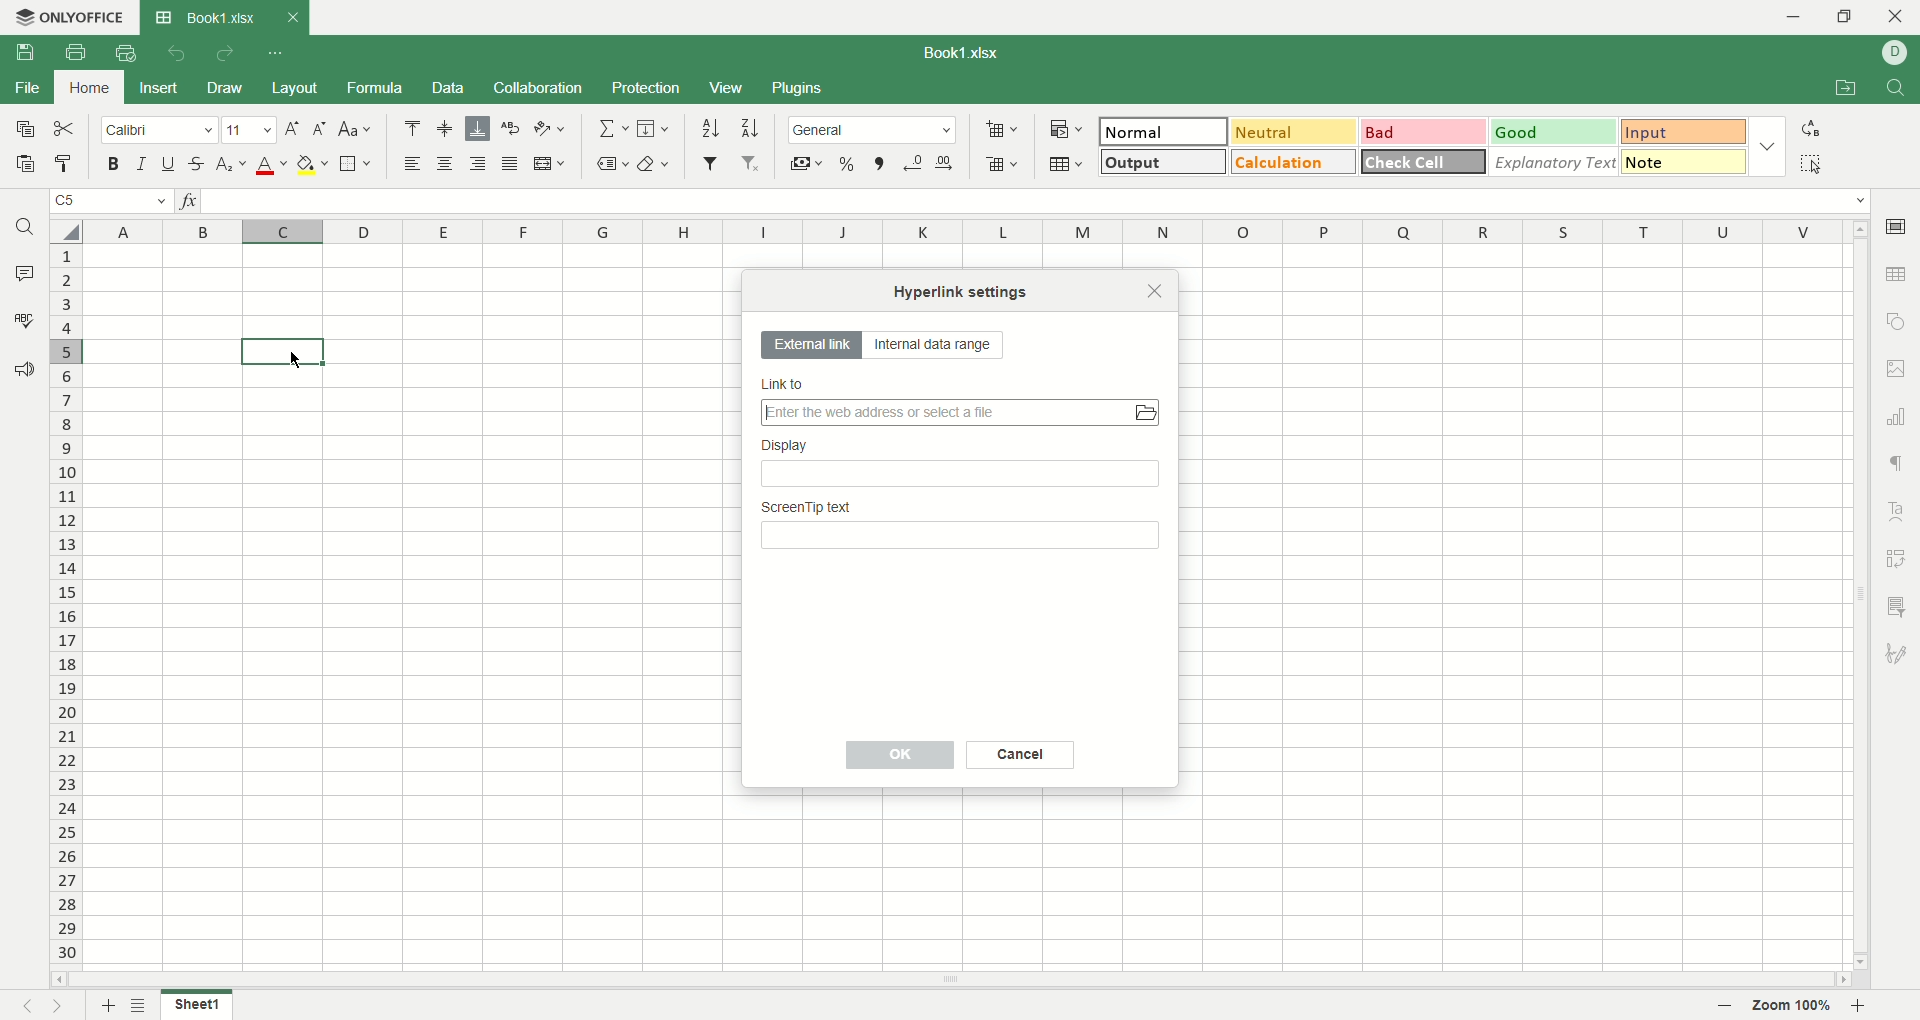 Image resolution: width=1920 pixels, height=1020 pixels. What do you see at coordinates (809, 346) in the screenshot?
I see `external link` at bounding box center [809, 346].